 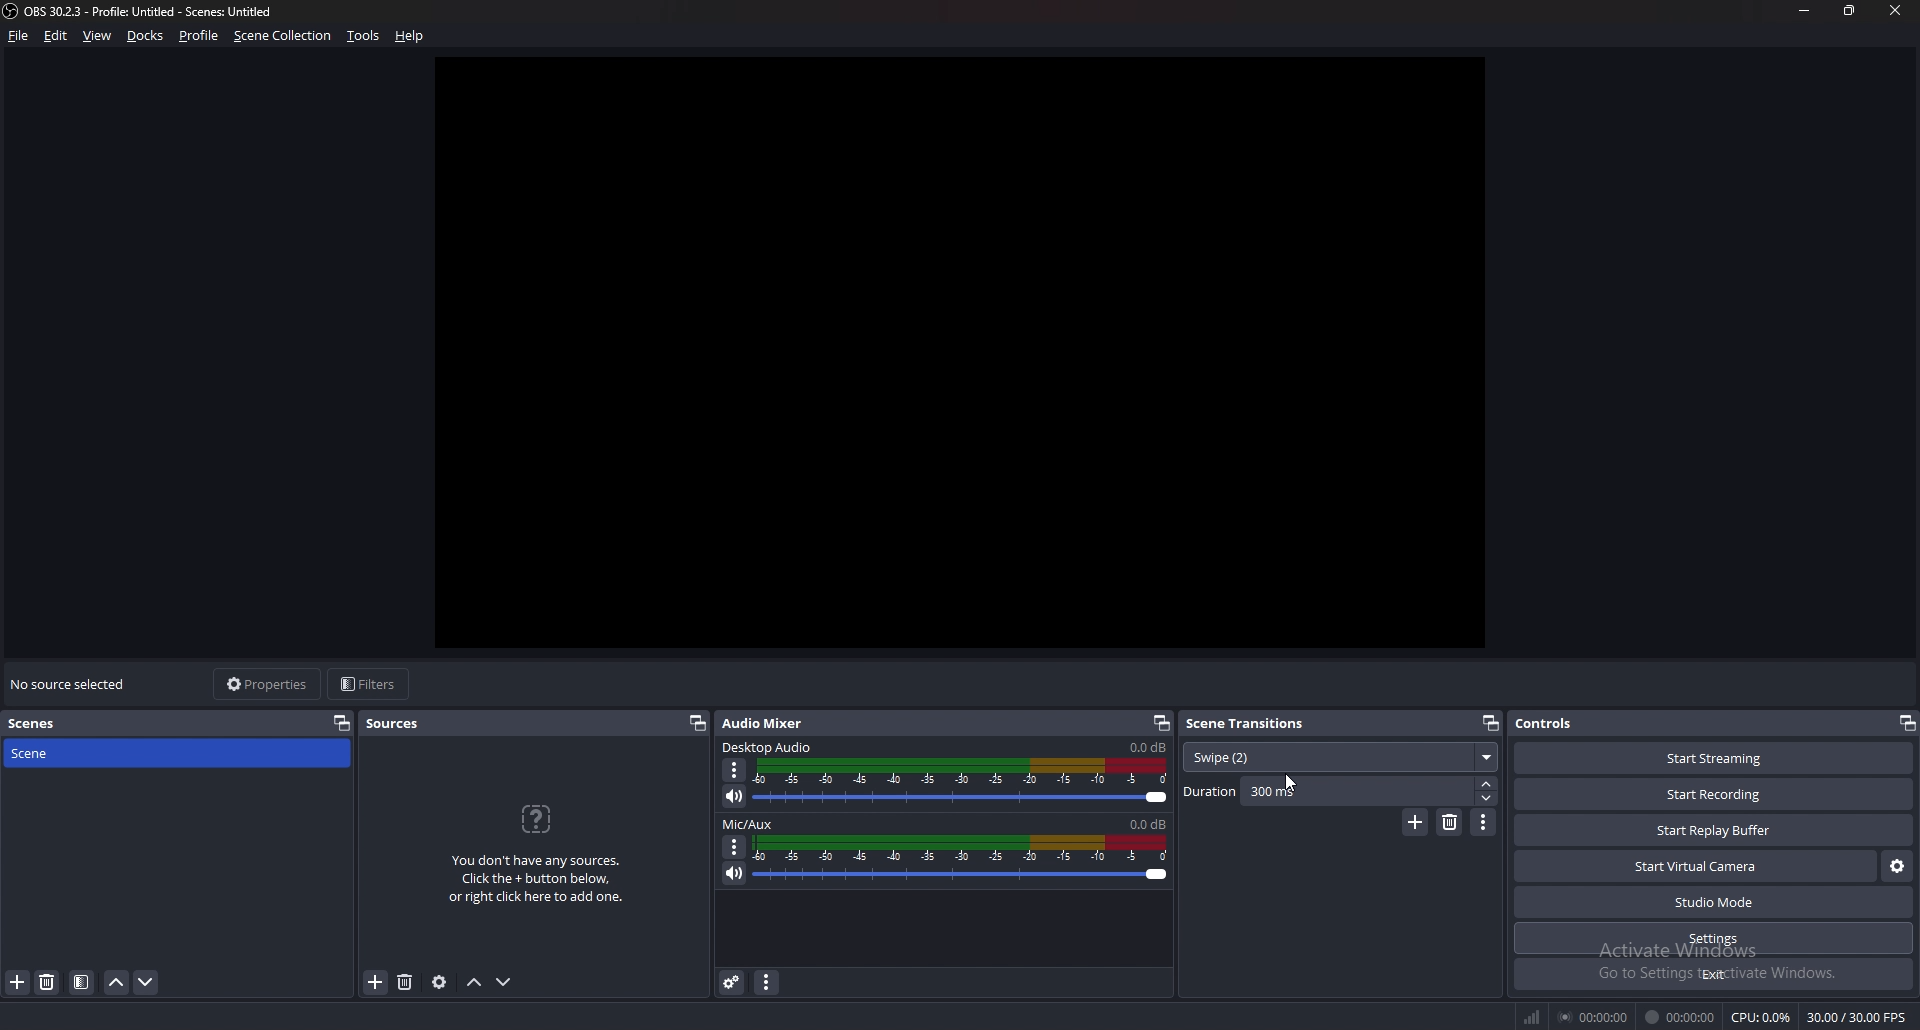 I want to click on canvas, so click(x=979, y=361).